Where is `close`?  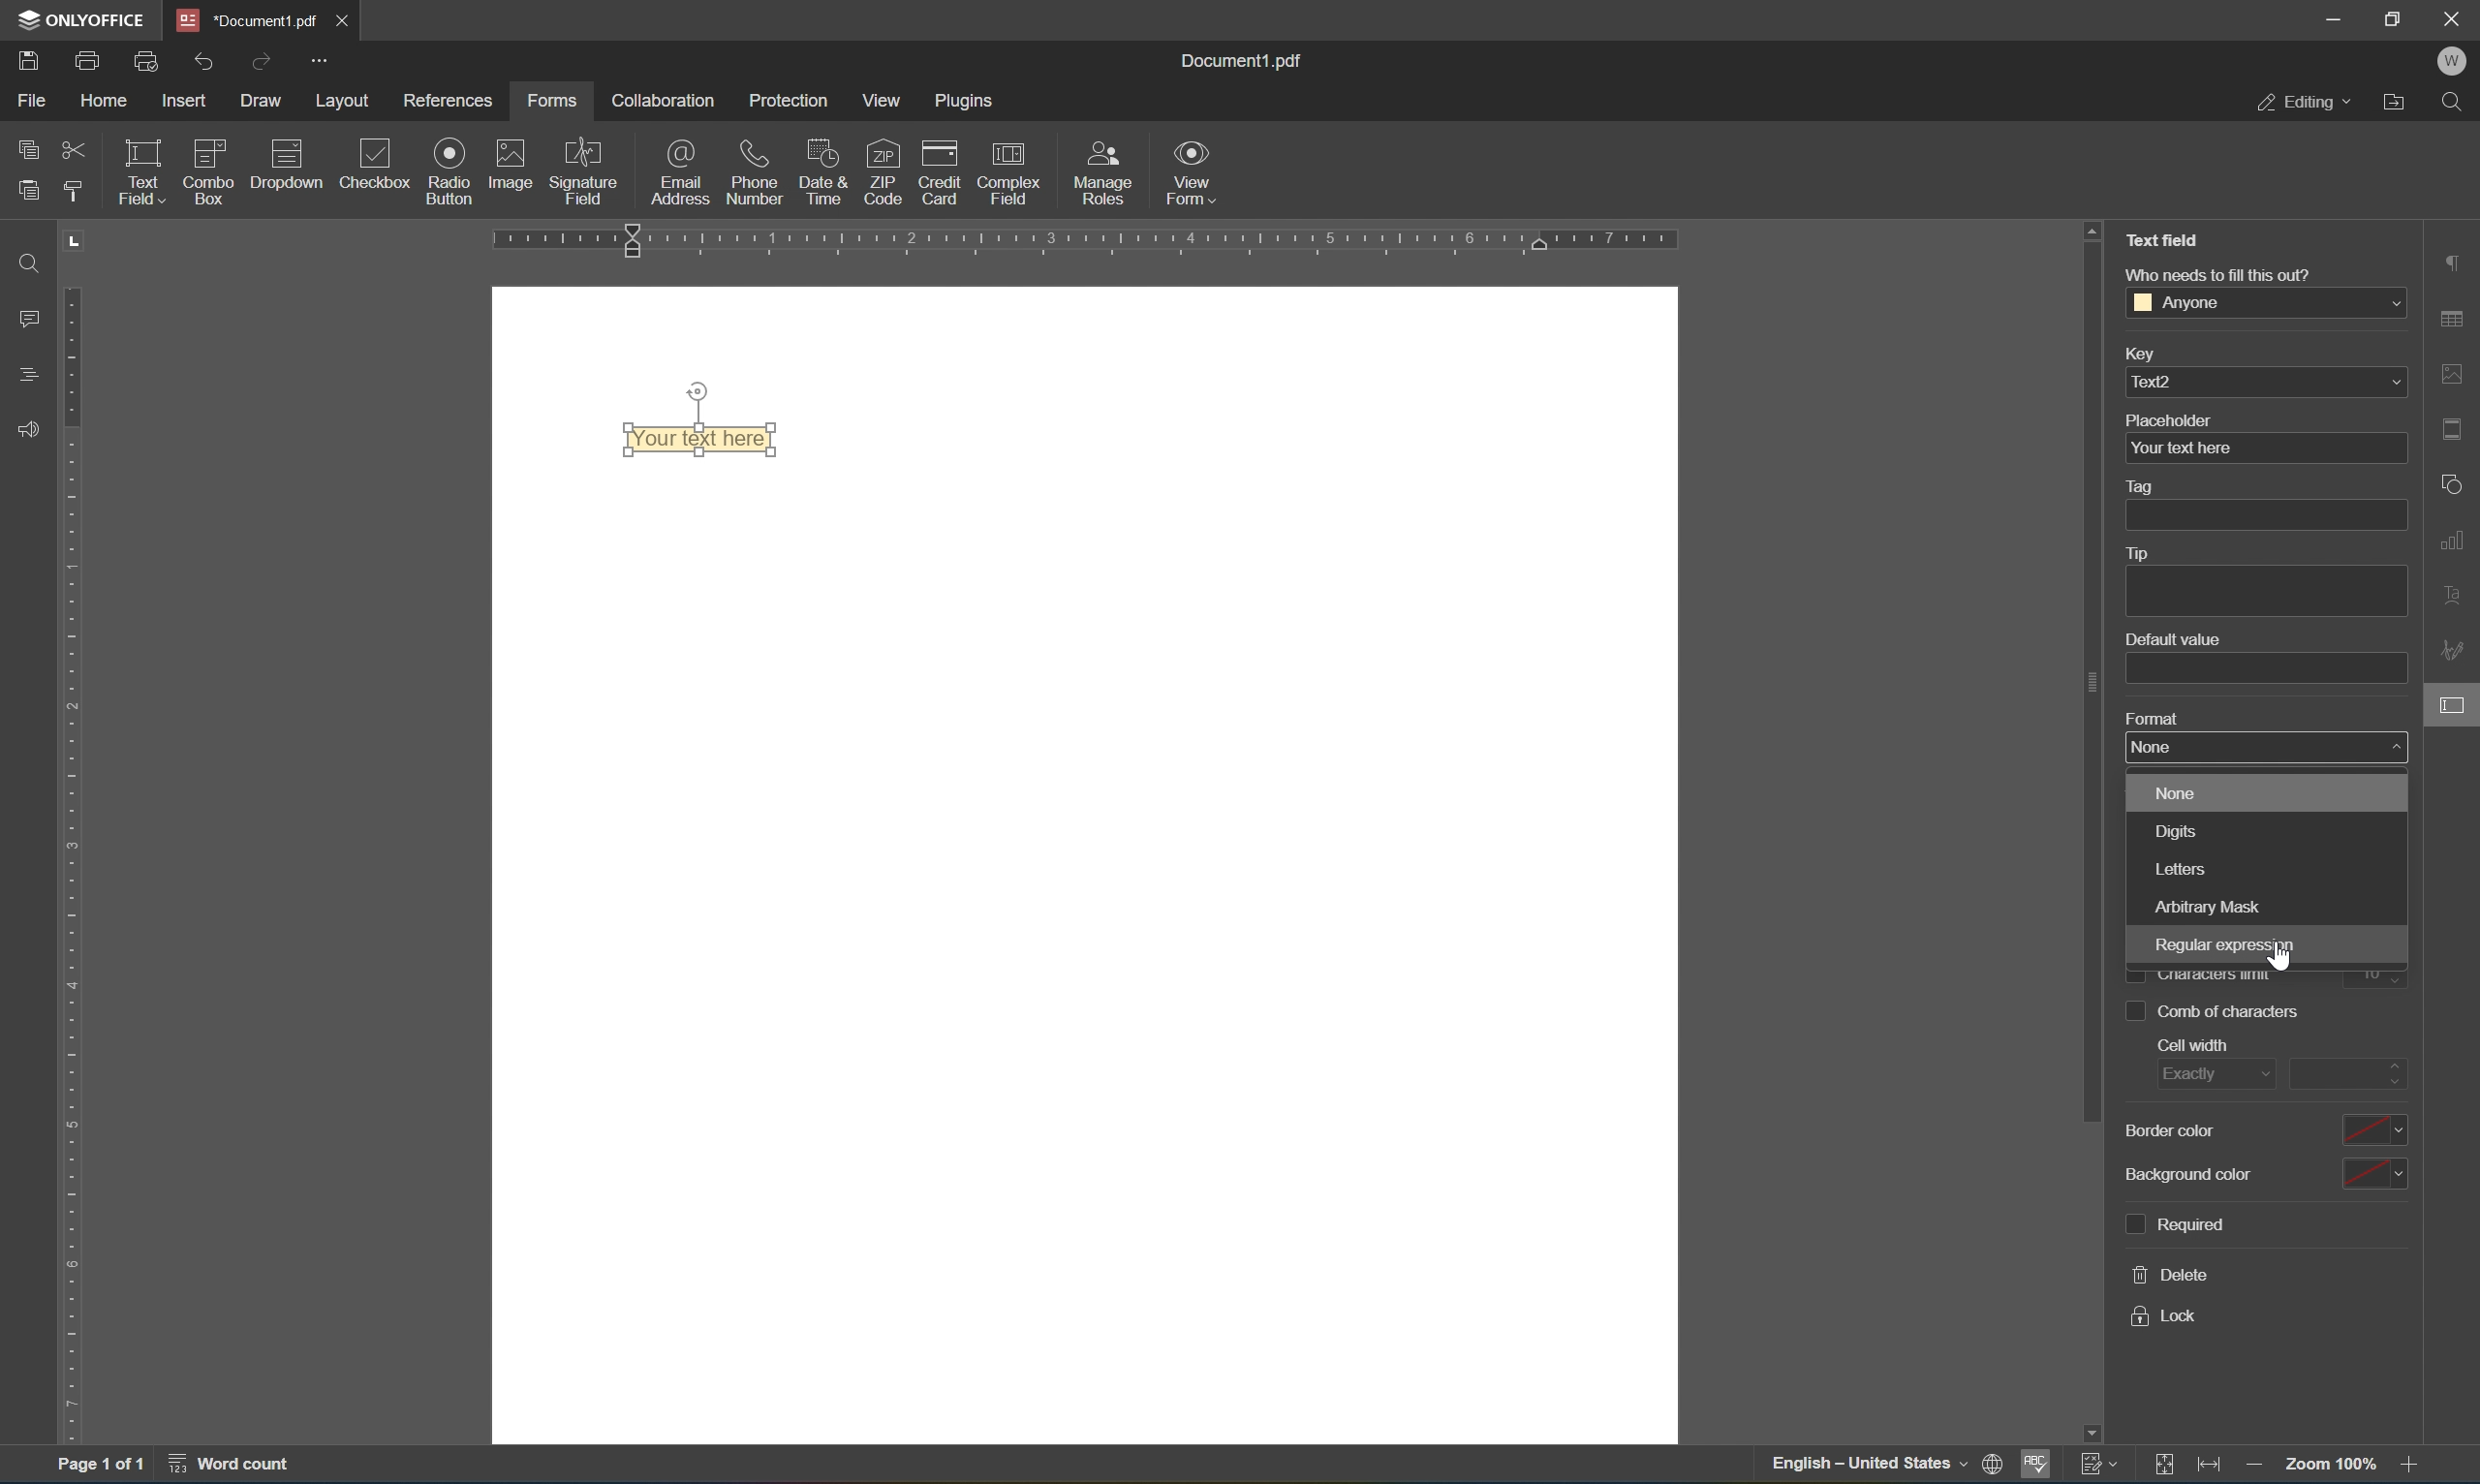
close is located at coordinates (2457, 16).